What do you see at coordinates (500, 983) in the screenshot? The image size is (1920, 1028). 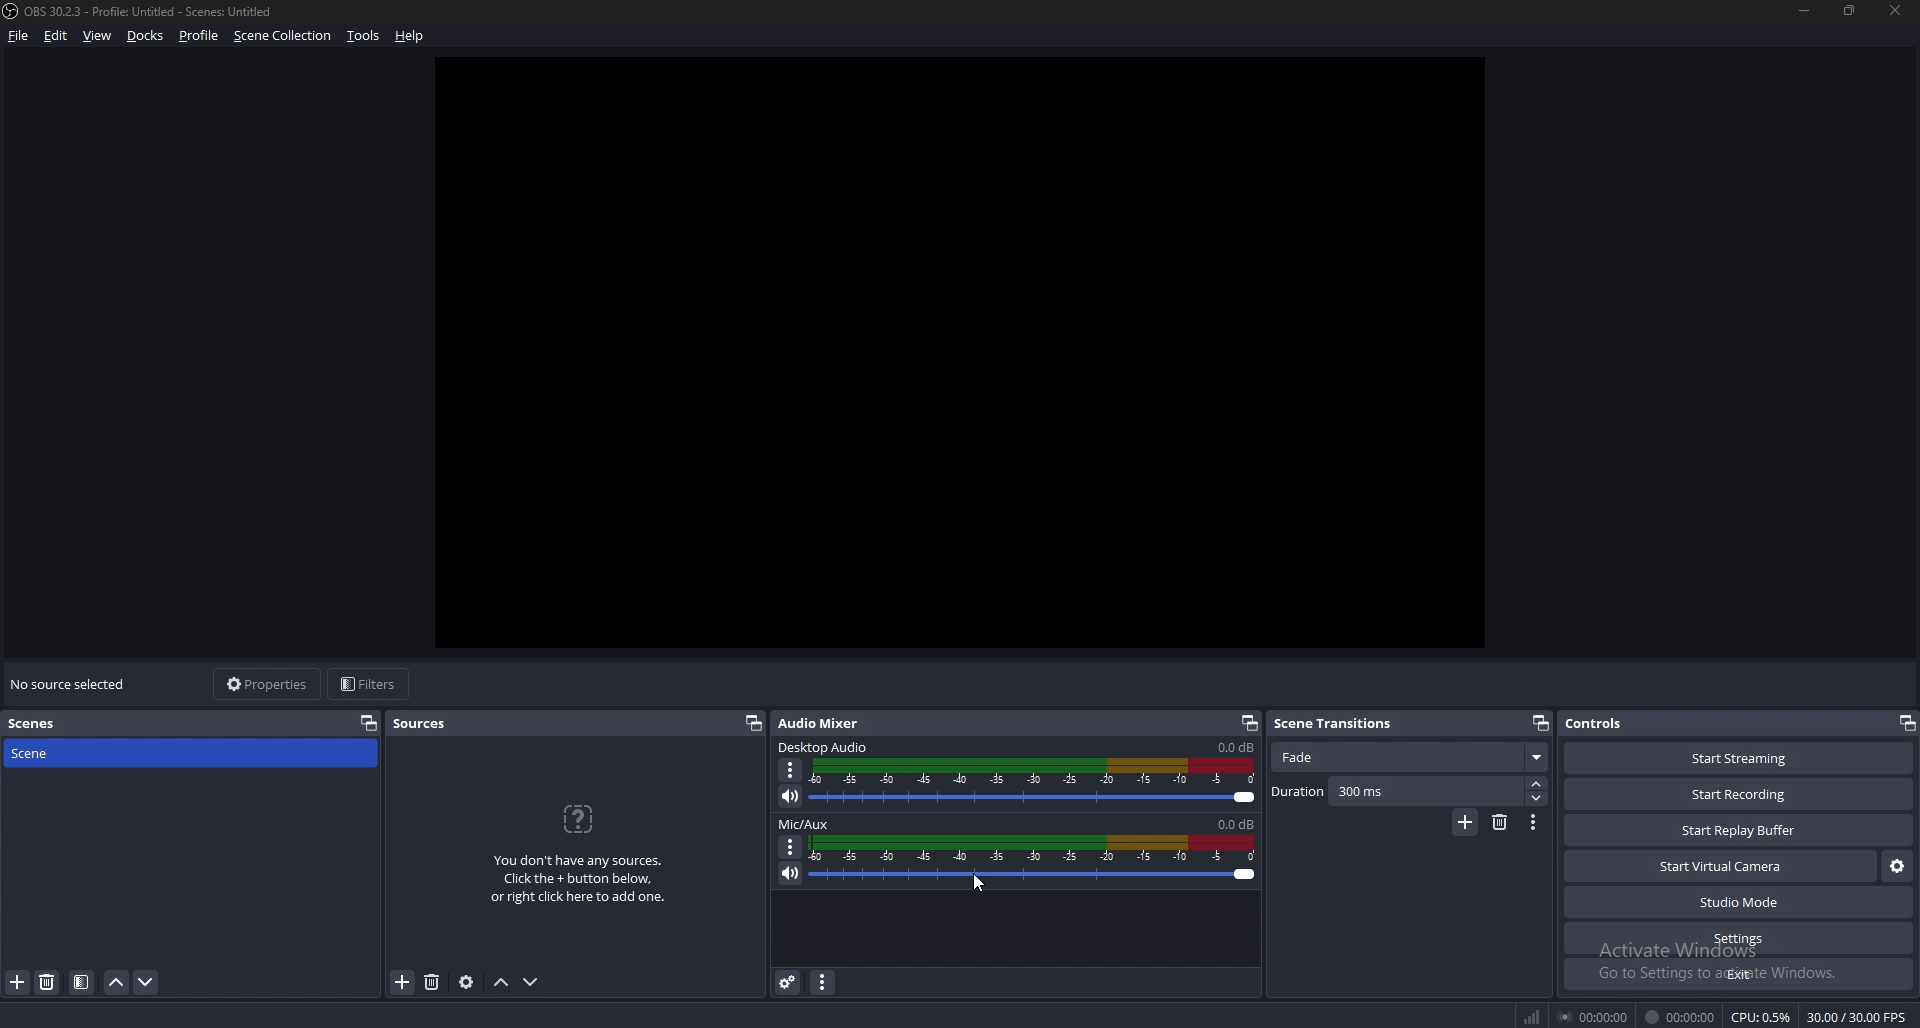 I see `move source up` at bounding box center [500, 983].